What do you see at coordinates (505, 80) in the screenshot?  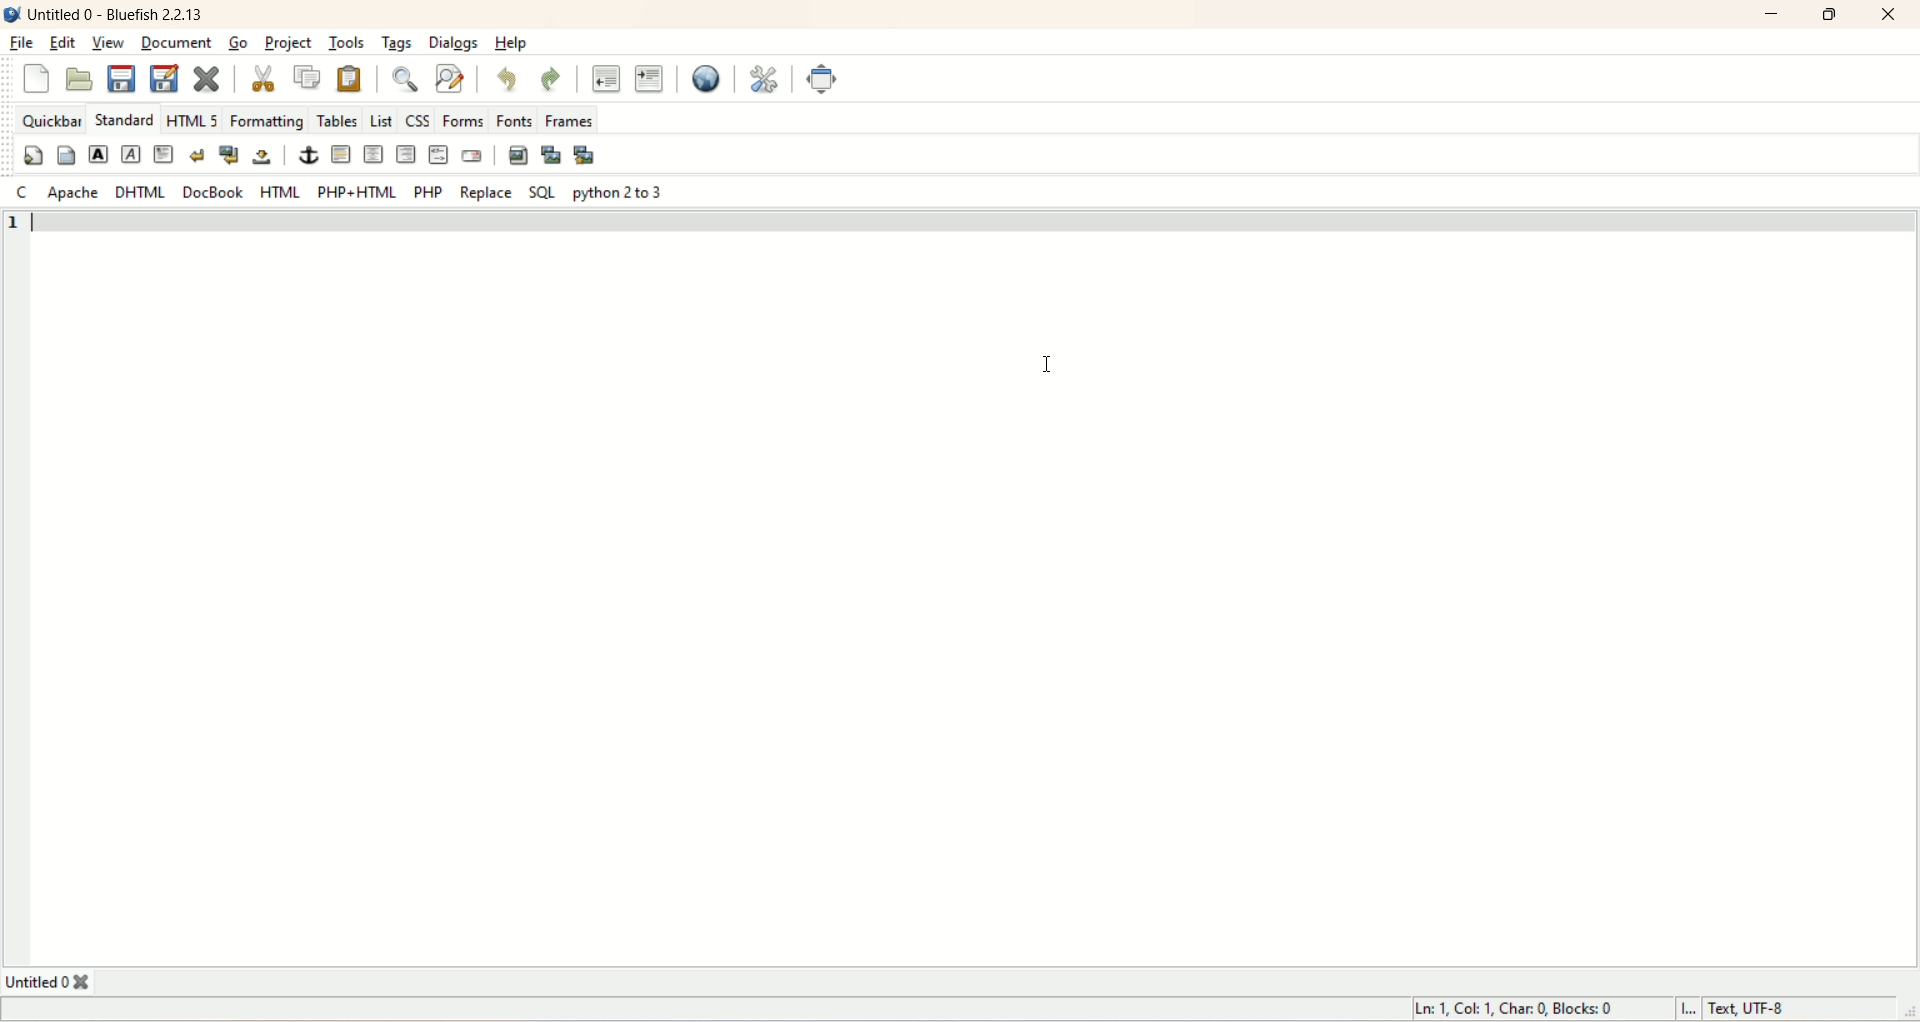 I see `undo` at bounding box center [505, 80].